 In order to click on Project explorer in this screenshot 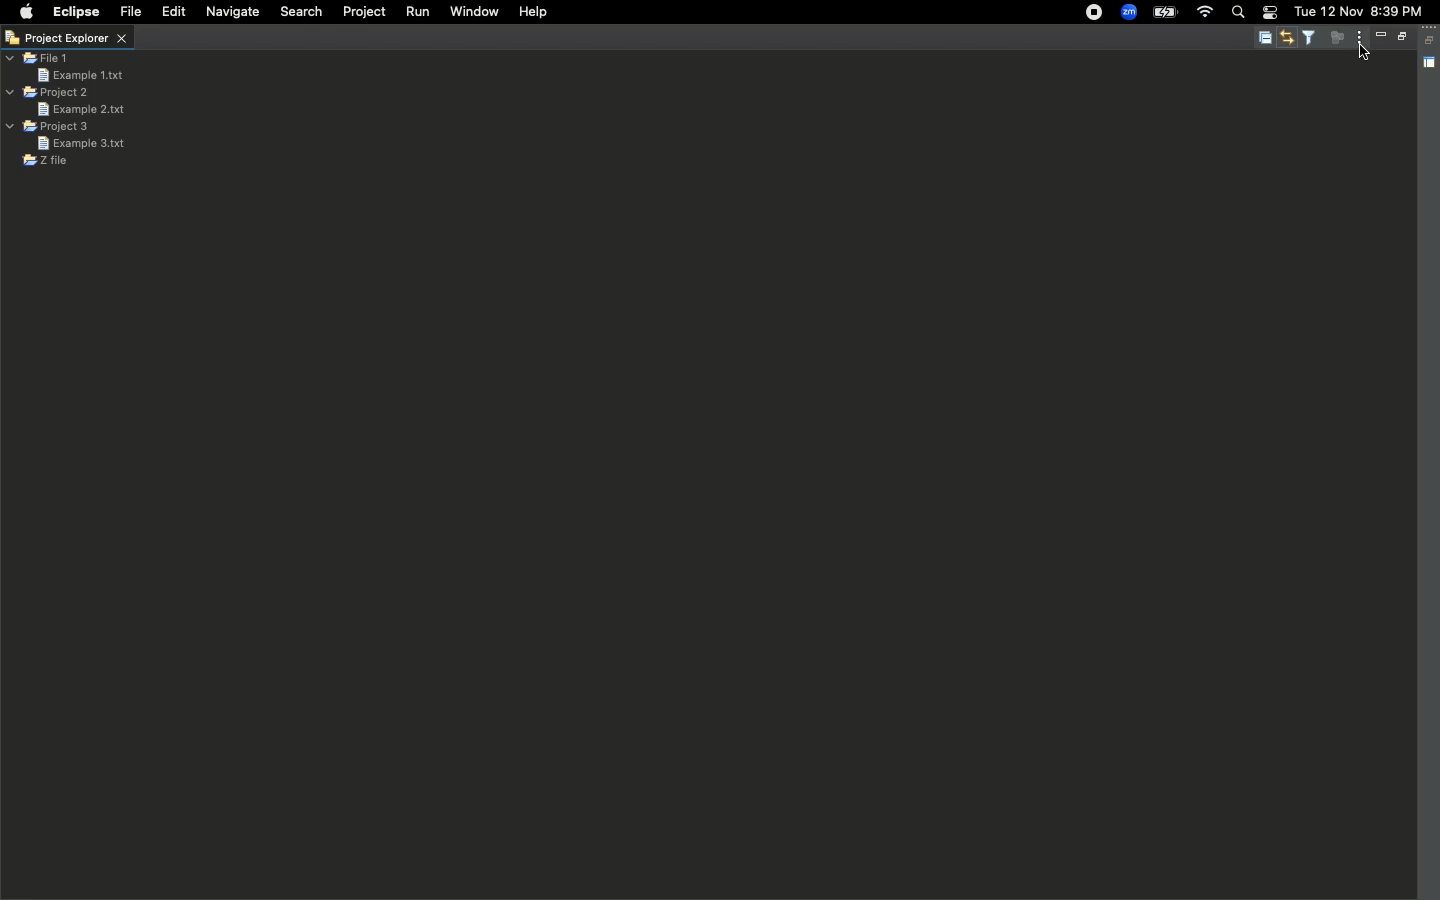, I will do `click(66, 39)`.